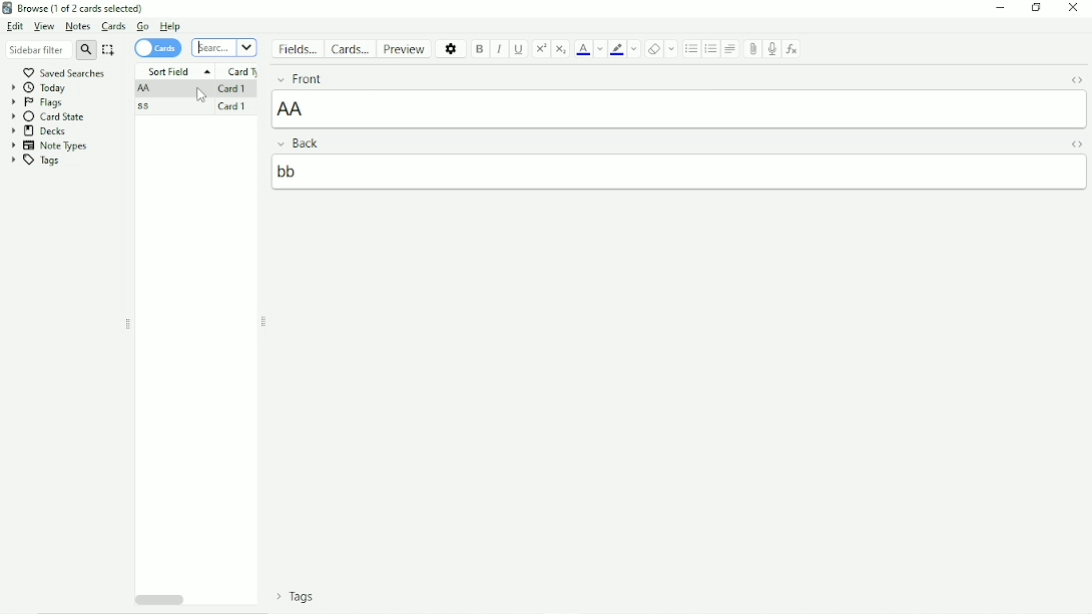  What do you see at coordinates (584, 49) in the screenshot?
I see `Text color` at bounding box center [584, 49].